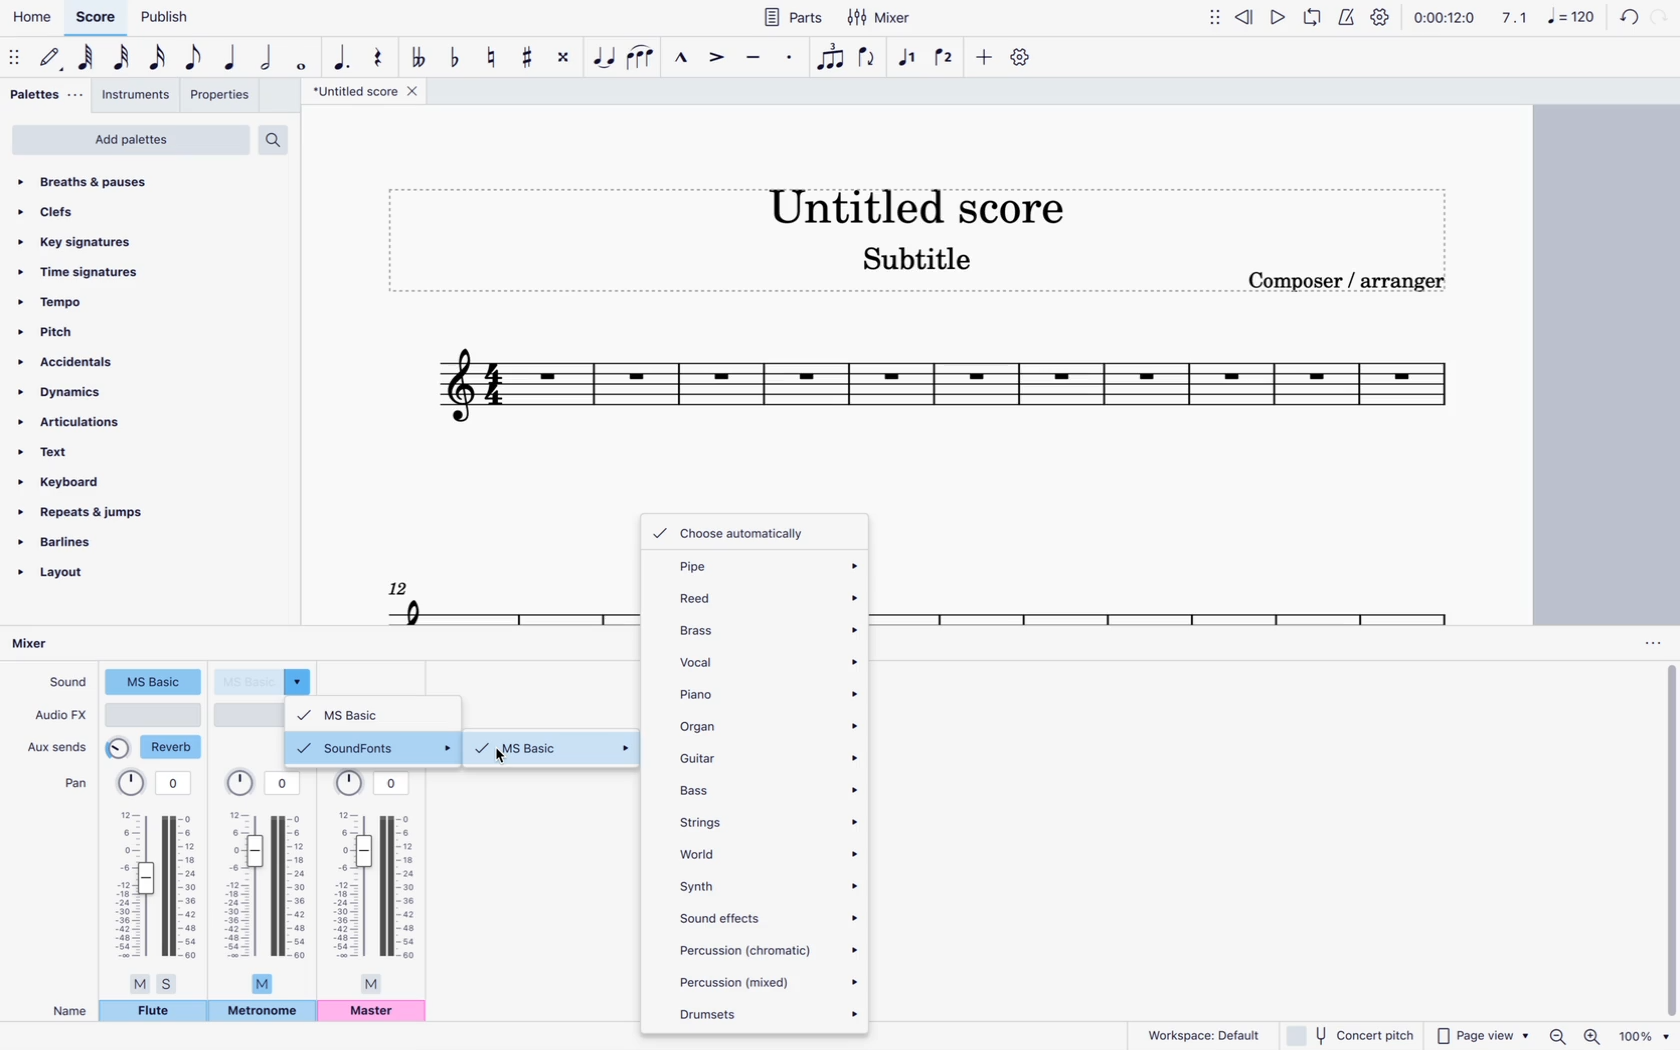 The width and height of the screenshot is (1680, 1050). I want to click on zoom out, so click(1557, 1035).